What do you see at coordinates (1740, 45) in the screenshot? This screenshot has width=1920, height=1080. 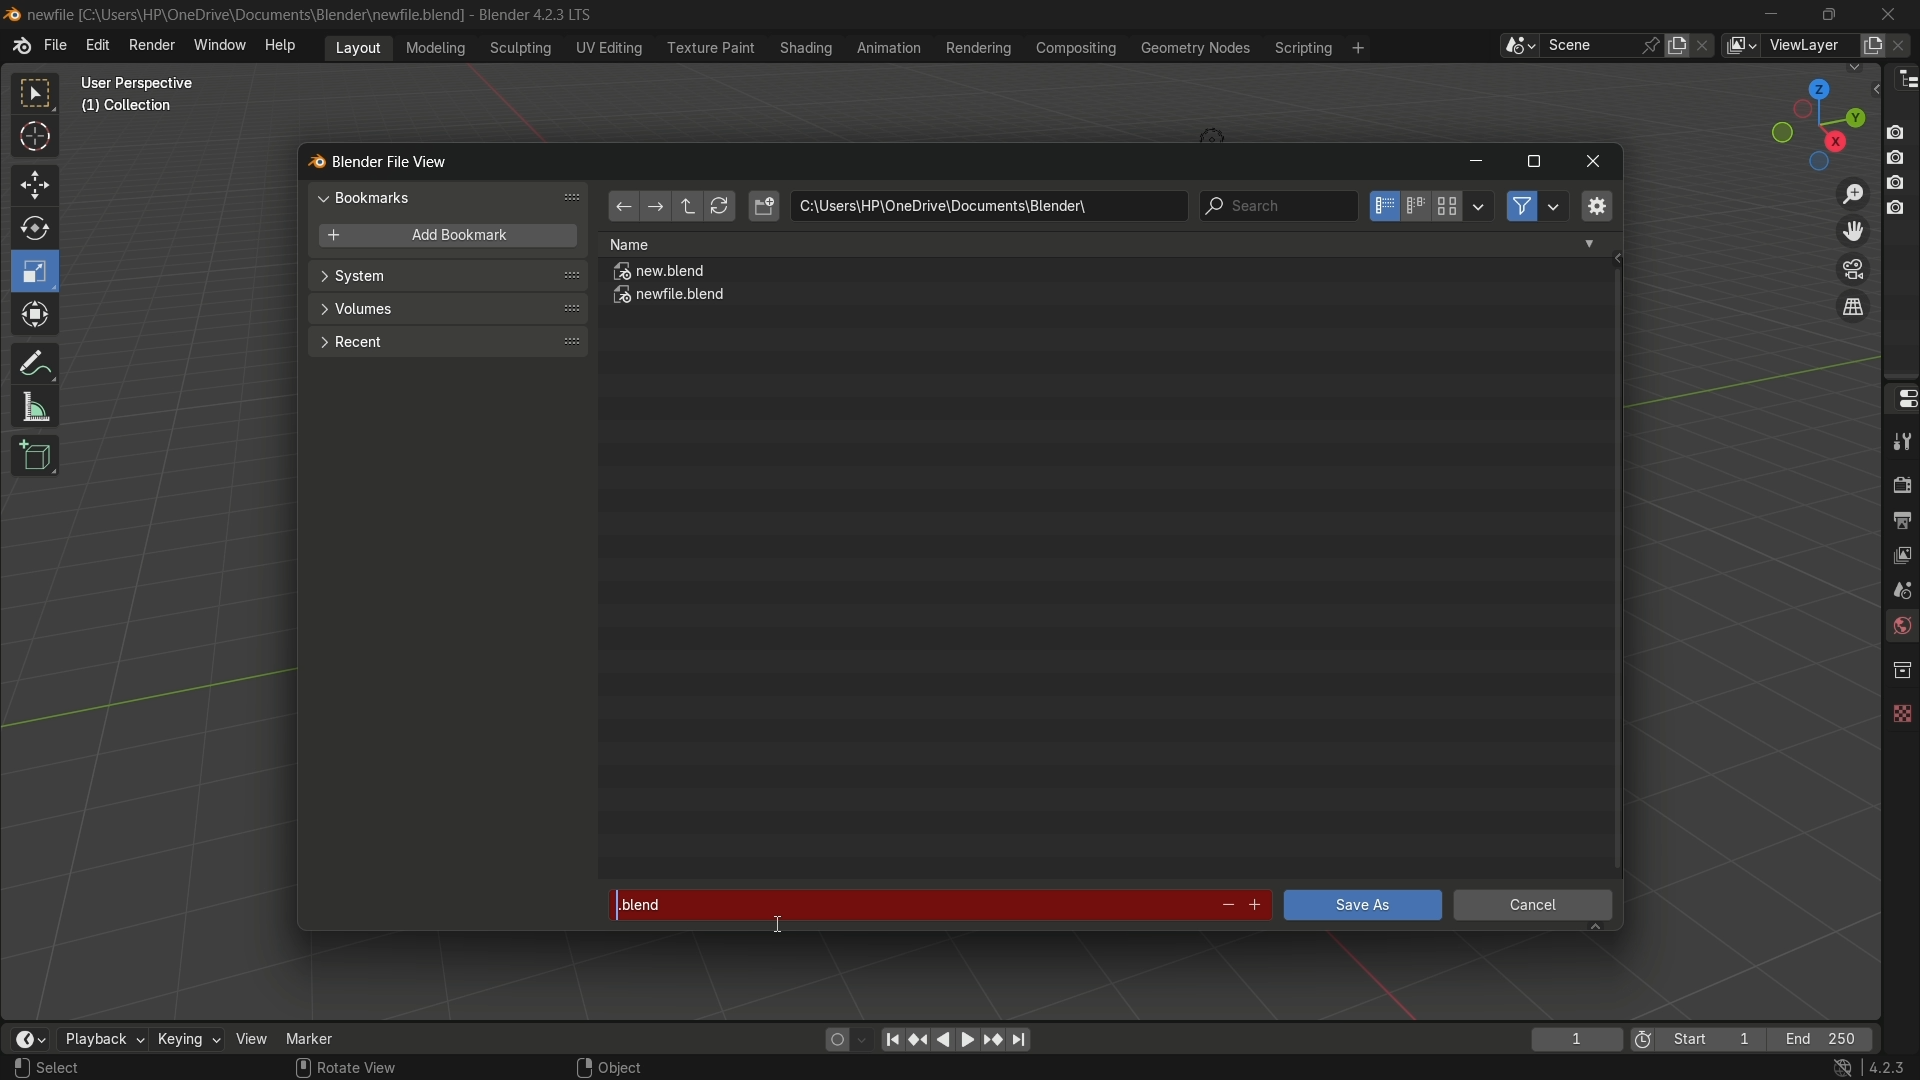 I see `view layer` at bounding box center [1740, 45].